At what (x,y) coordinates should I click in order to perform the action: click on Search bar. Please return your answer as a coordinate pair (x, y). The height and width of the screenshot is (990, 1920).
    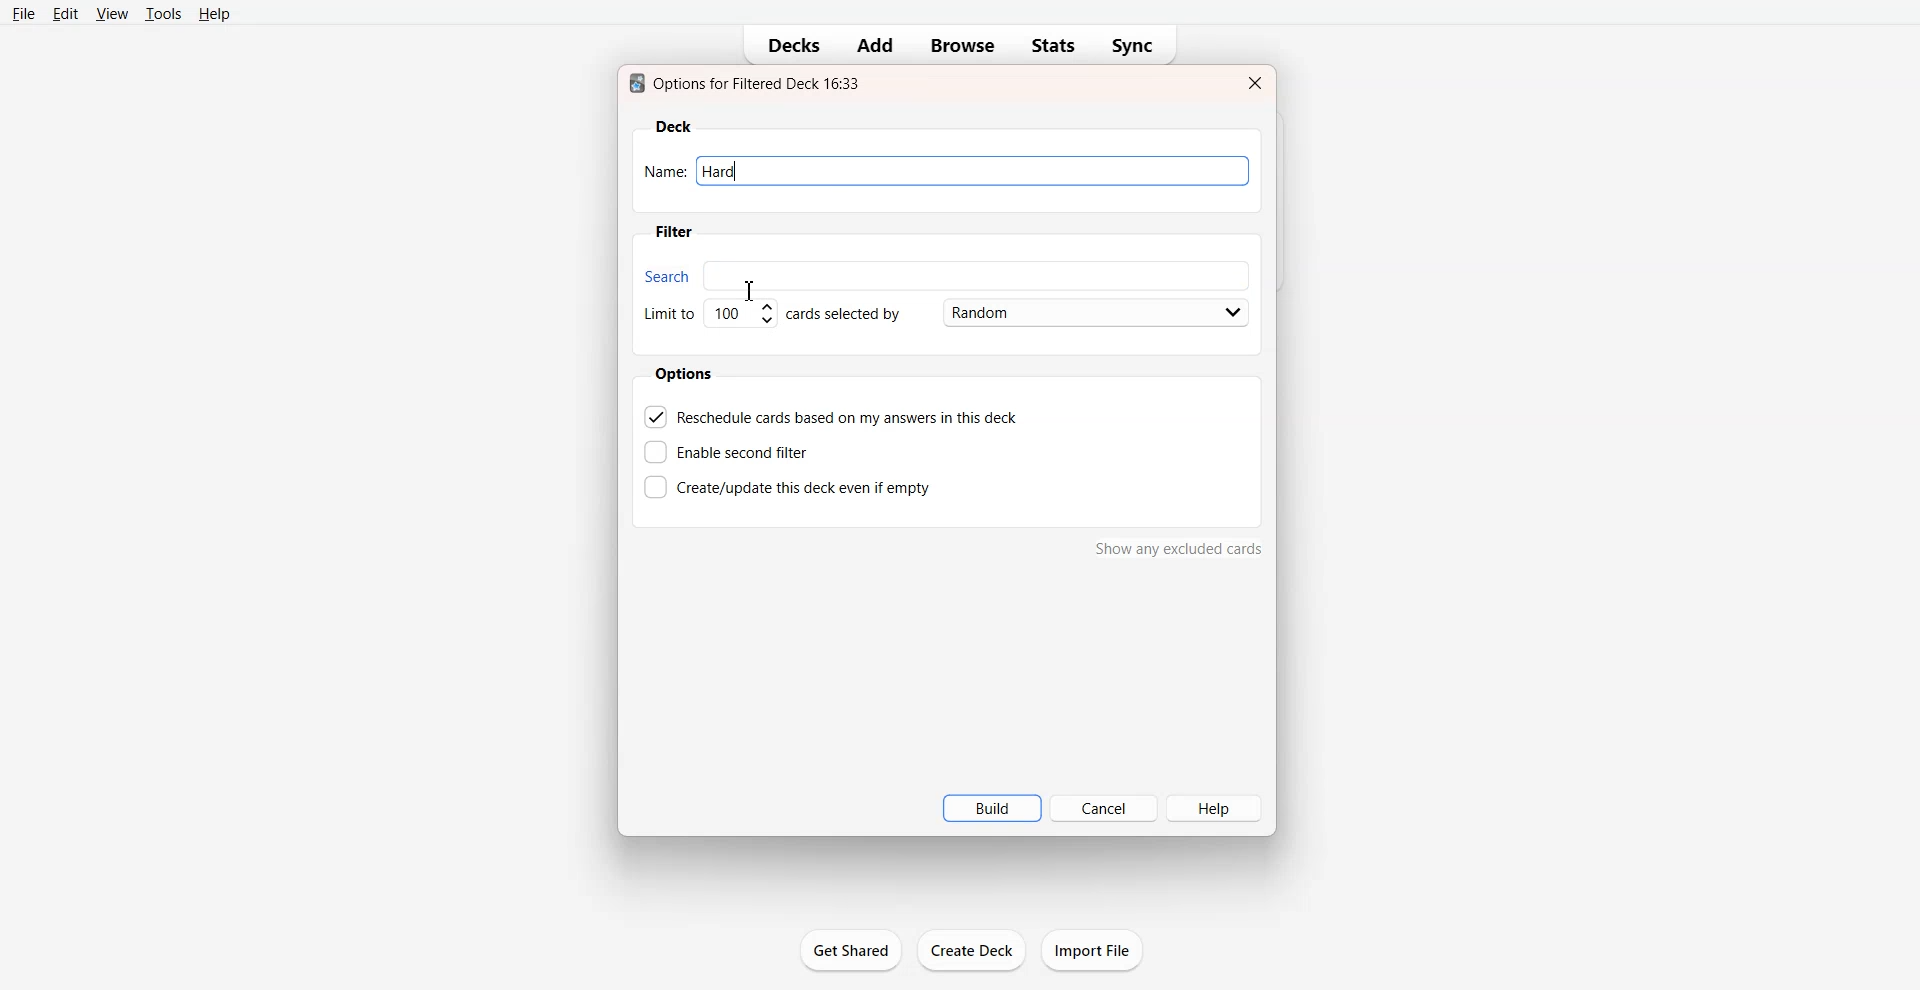
    Looking at the image, I should click on (941, 273).